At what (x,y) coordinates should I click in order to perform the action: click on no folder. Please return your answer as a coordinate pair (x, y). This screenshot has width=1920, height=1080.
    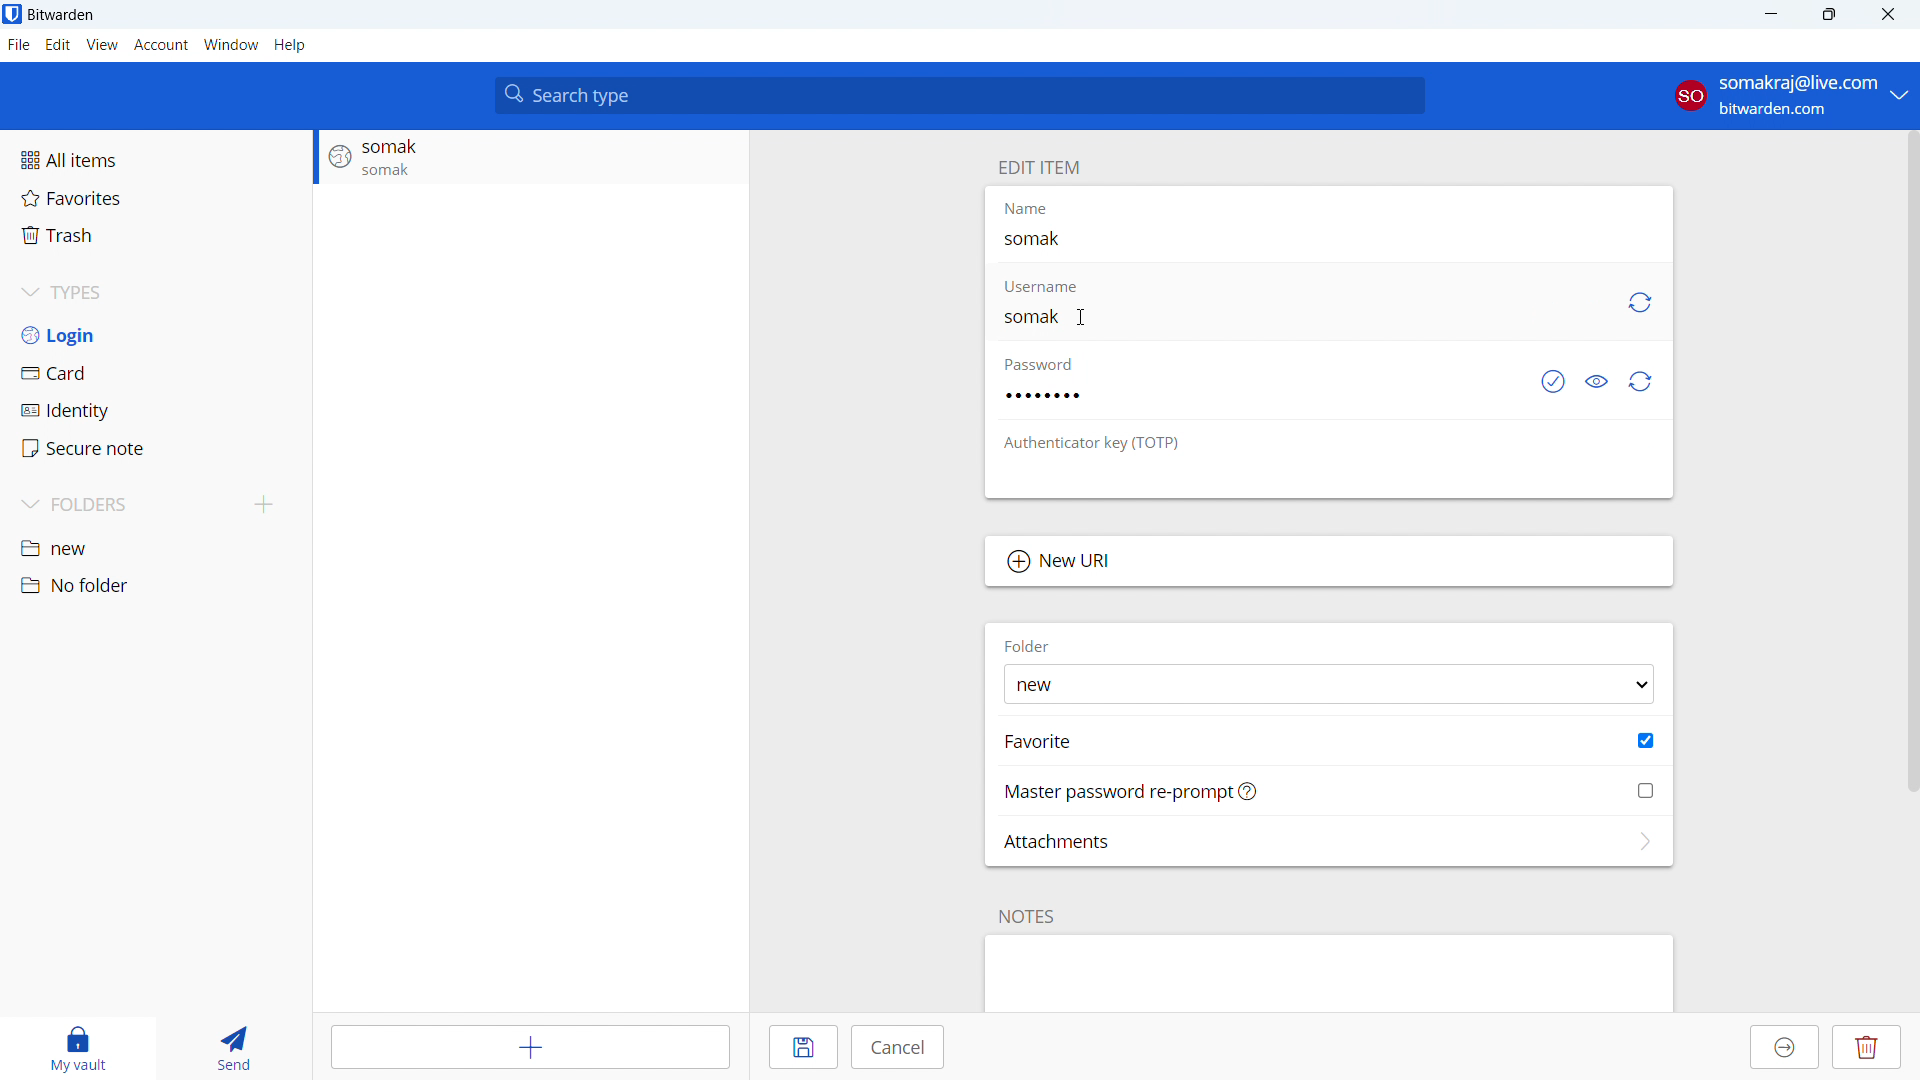
    Looking at the image, I should click on (156, 586).